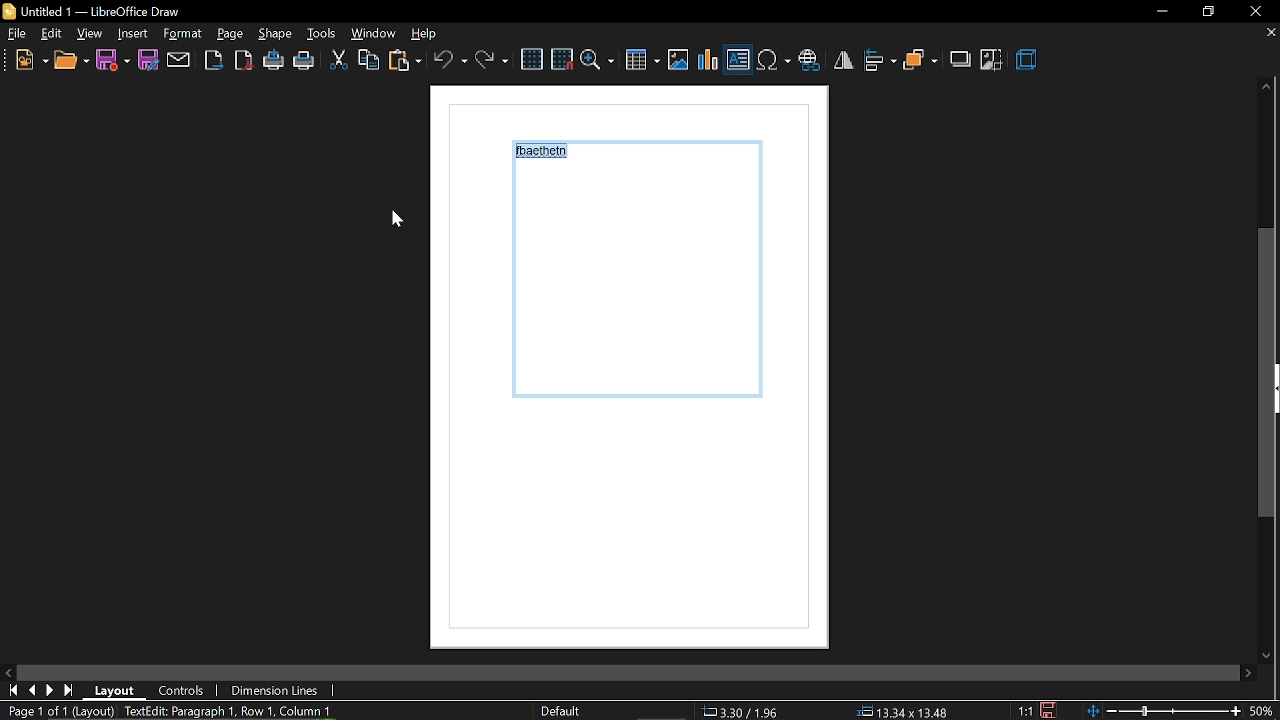  Describe the element at coordinates (8, 671) in the screenshot. I see `MOve left` at that location.